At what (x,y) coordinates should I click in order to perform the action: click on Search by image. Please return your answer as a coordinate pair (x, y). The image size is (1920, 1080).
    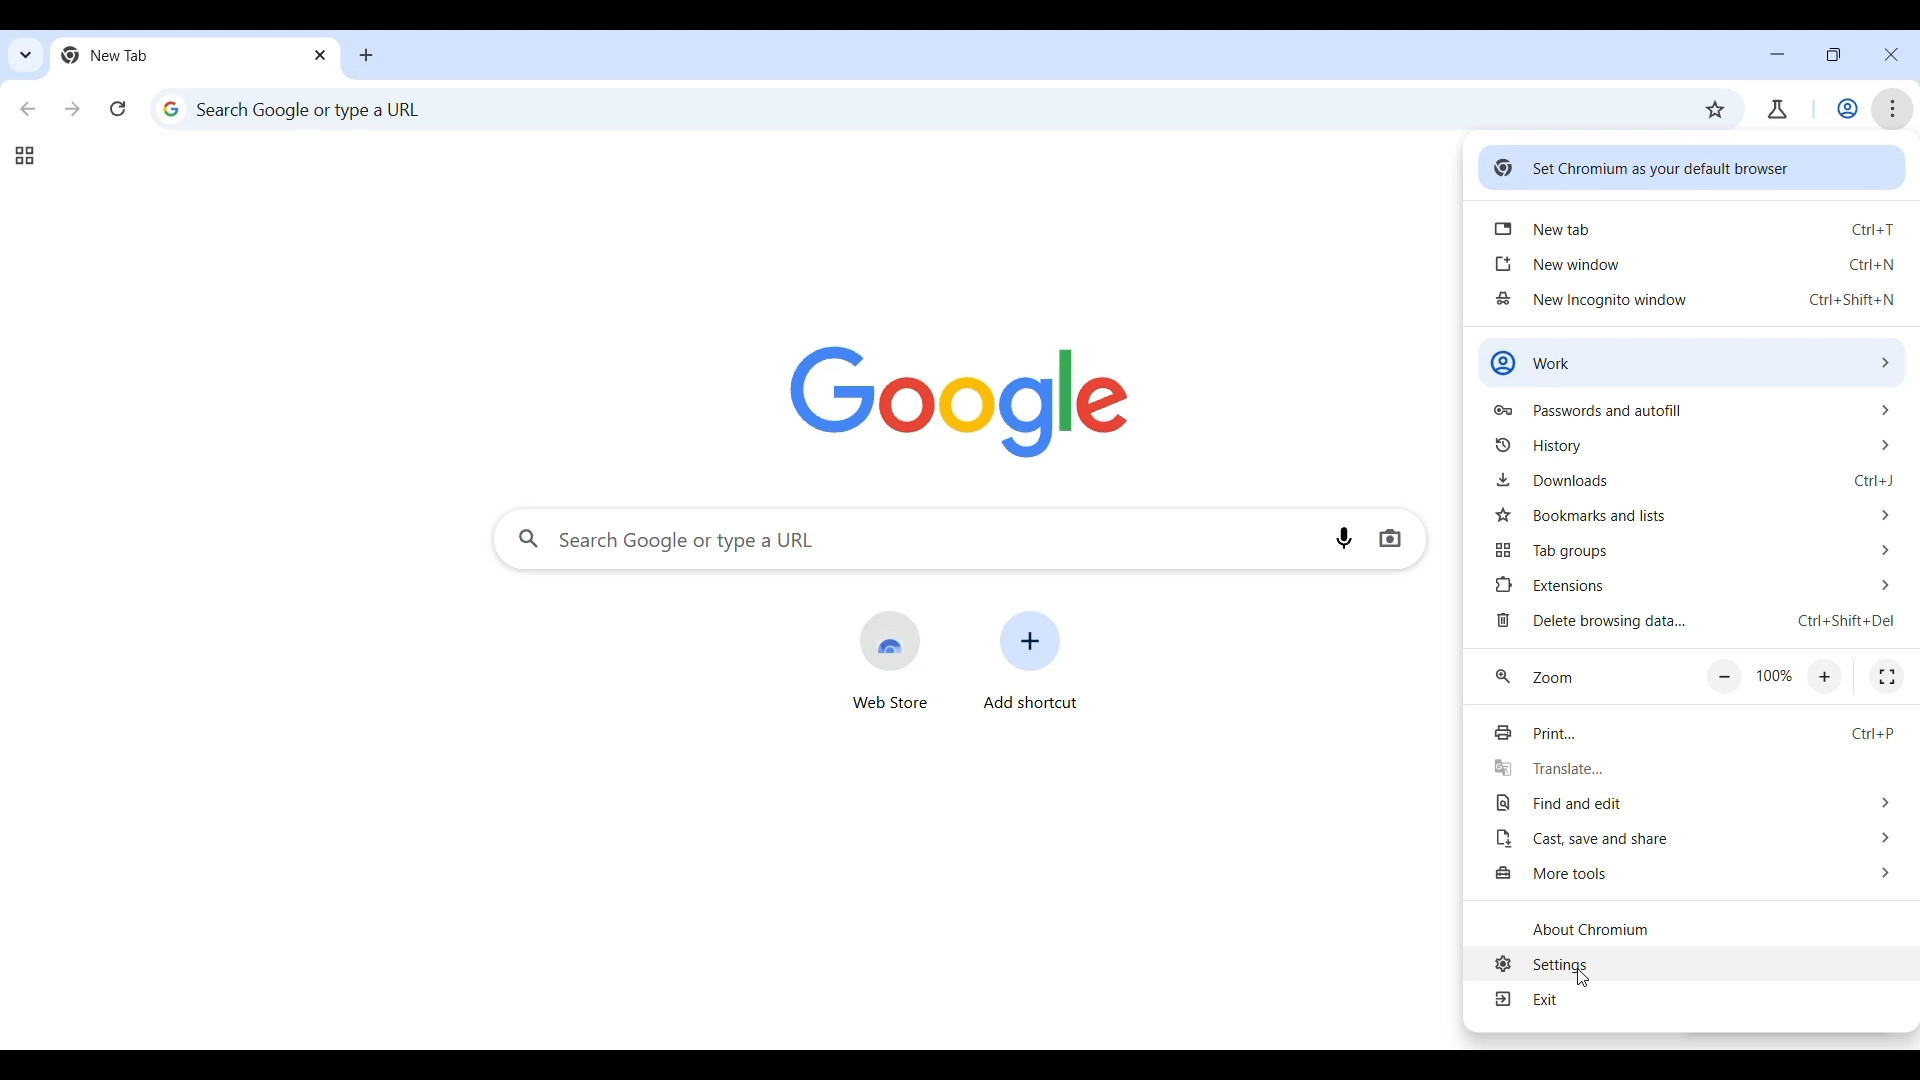
    Looking at the image, I should click on (1396, 538).